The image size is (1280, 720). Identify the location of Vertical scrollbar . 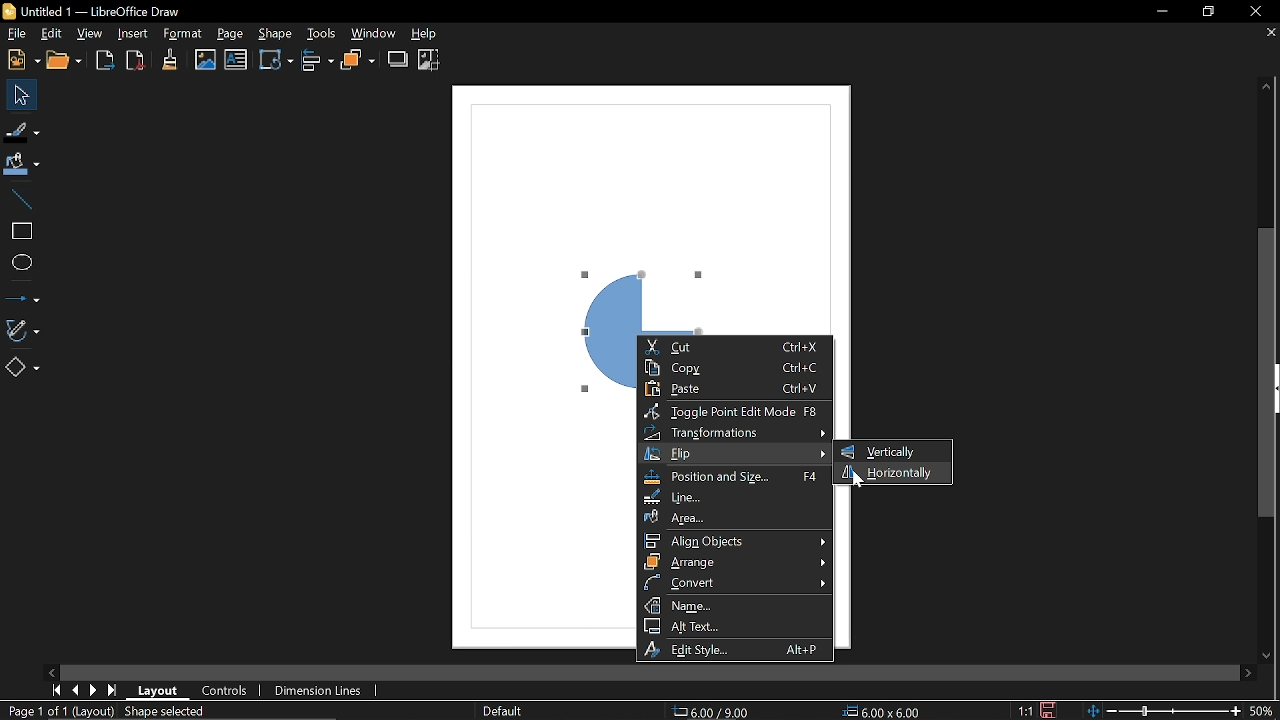
(1268, 373).